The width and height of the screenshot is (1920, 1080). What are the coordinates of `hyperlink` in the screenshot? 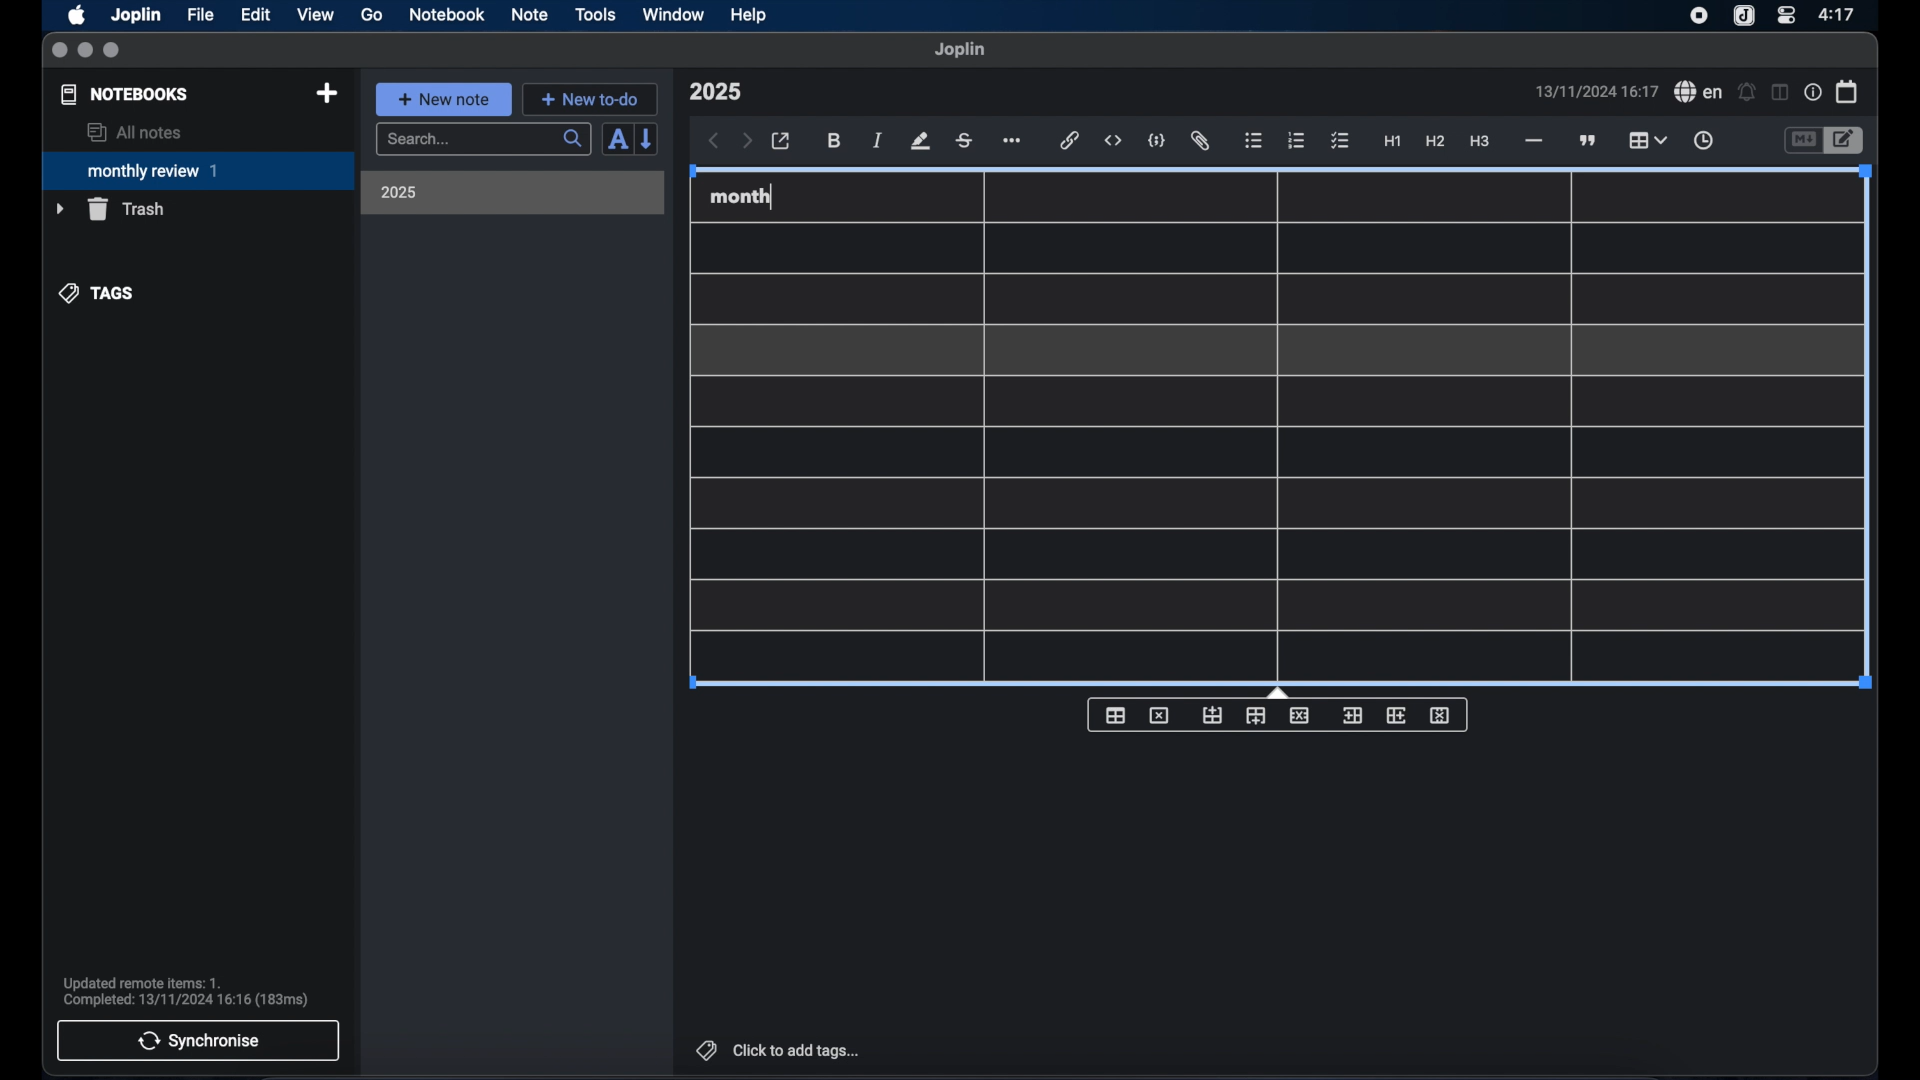 It's located at (1070, 140).